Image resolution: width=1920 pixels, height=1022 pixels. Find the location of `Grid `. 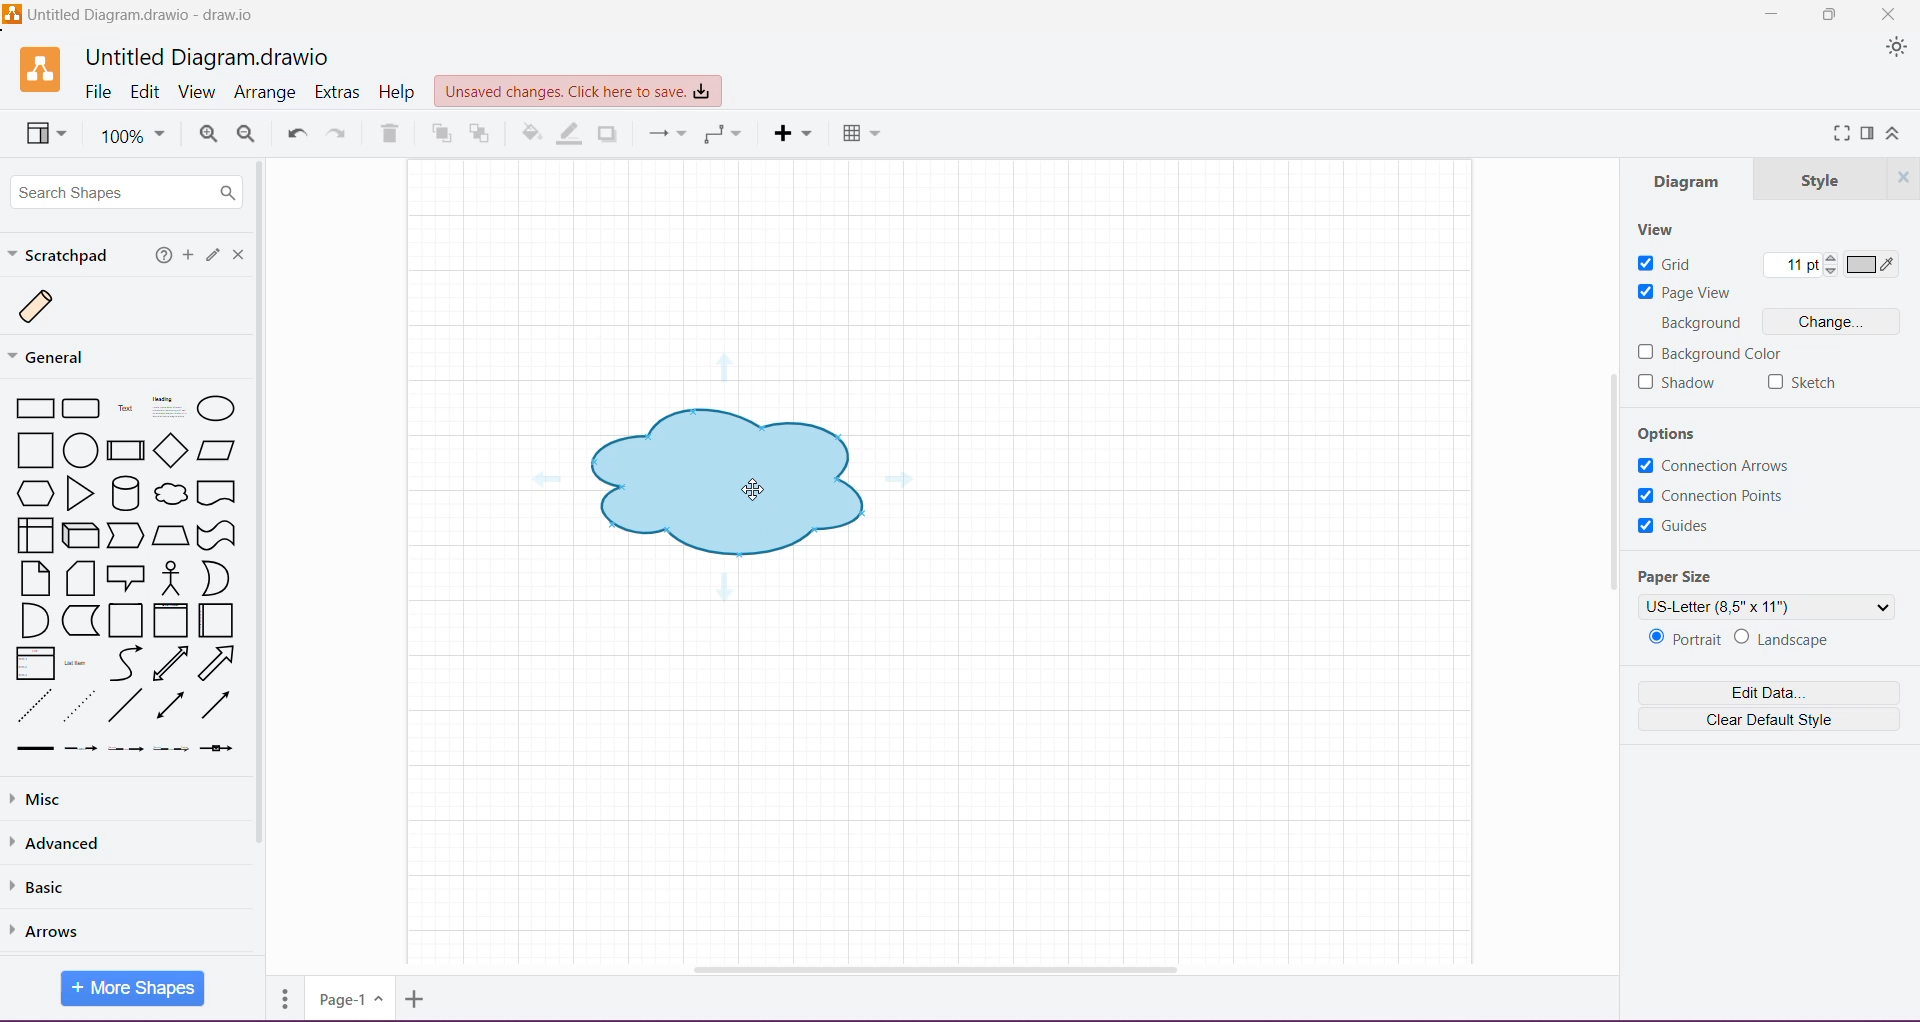

Grid  is located at coordinates (1670, 264).